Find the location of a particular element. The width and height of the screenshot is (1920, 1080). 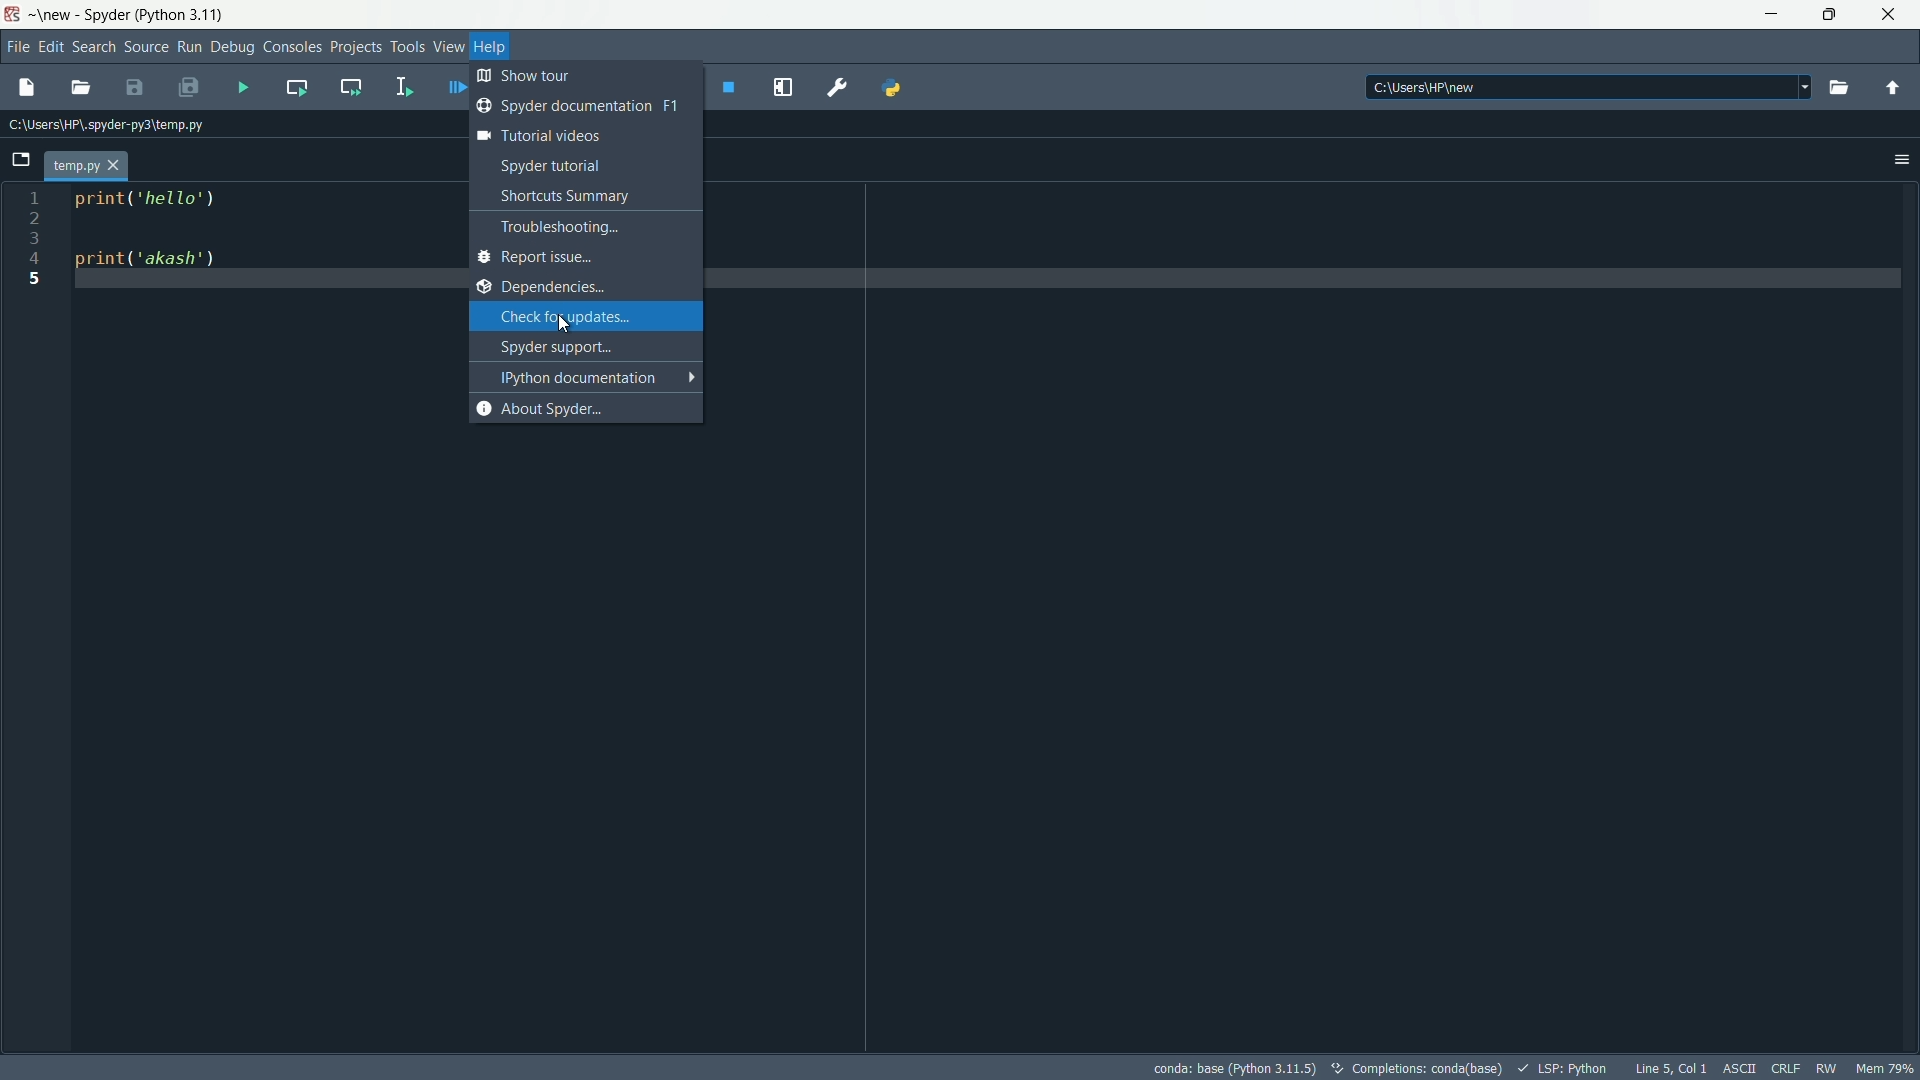

Cursor is located at coordinates (562, 326).